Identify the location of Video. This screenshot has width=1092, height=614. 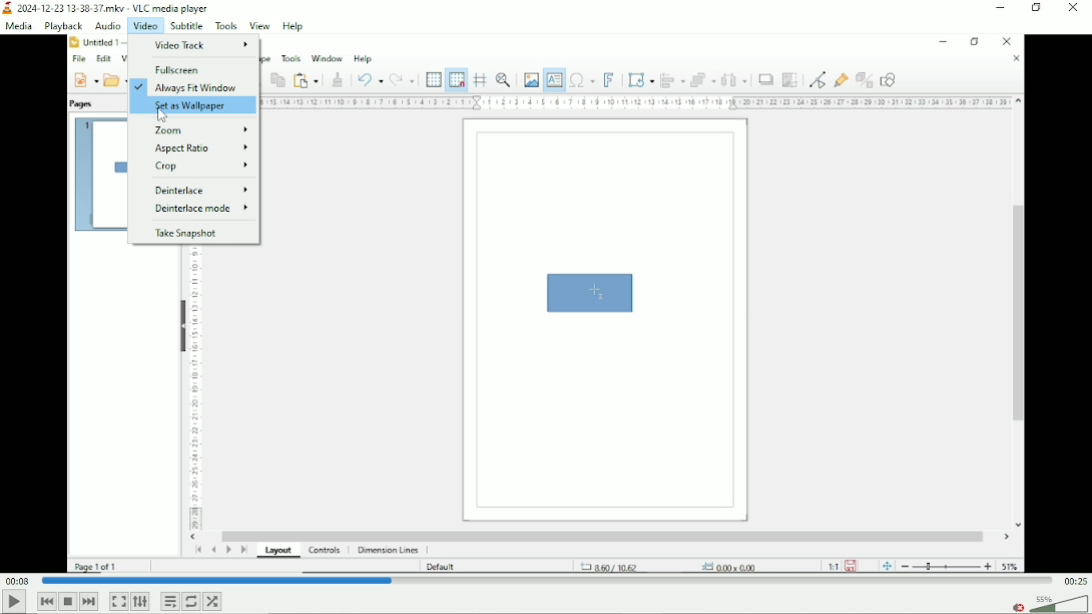
(145, 26).